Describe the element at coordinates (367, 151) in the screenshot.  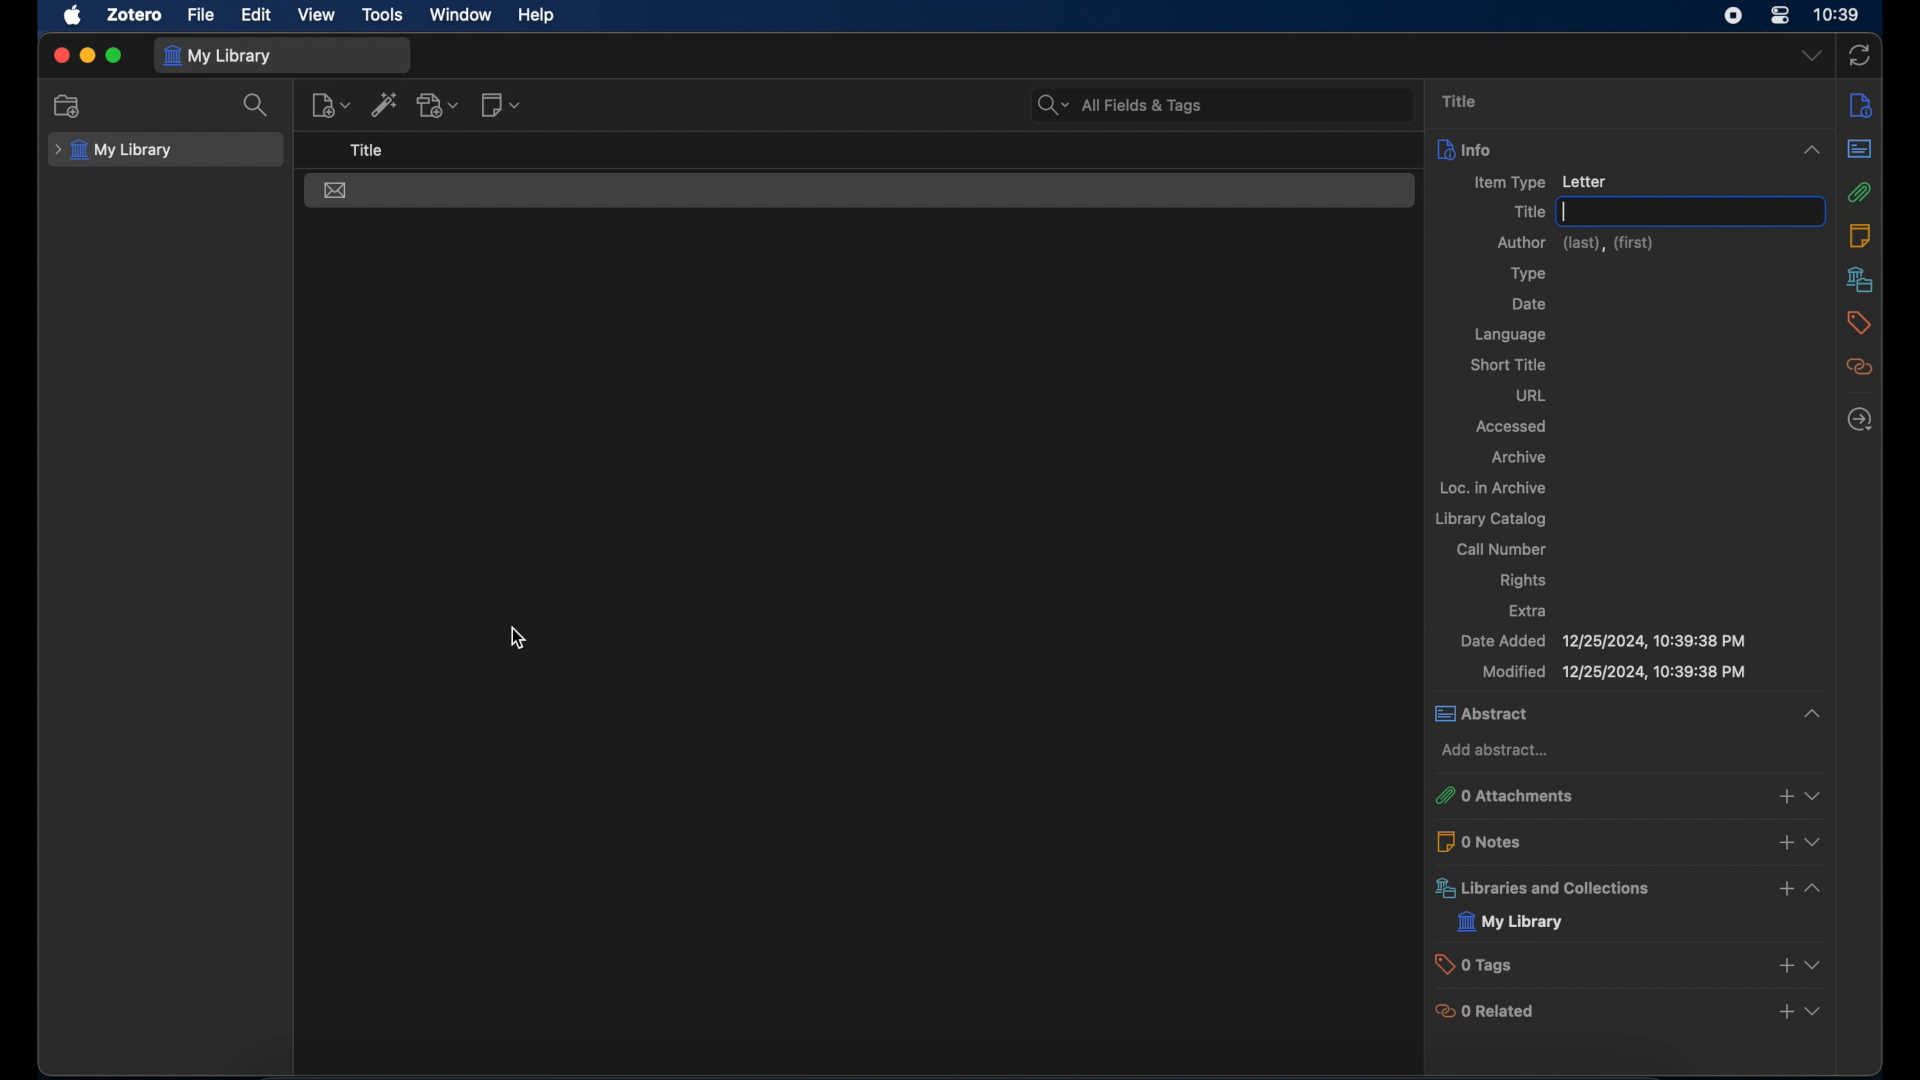
I see `title` at that location.